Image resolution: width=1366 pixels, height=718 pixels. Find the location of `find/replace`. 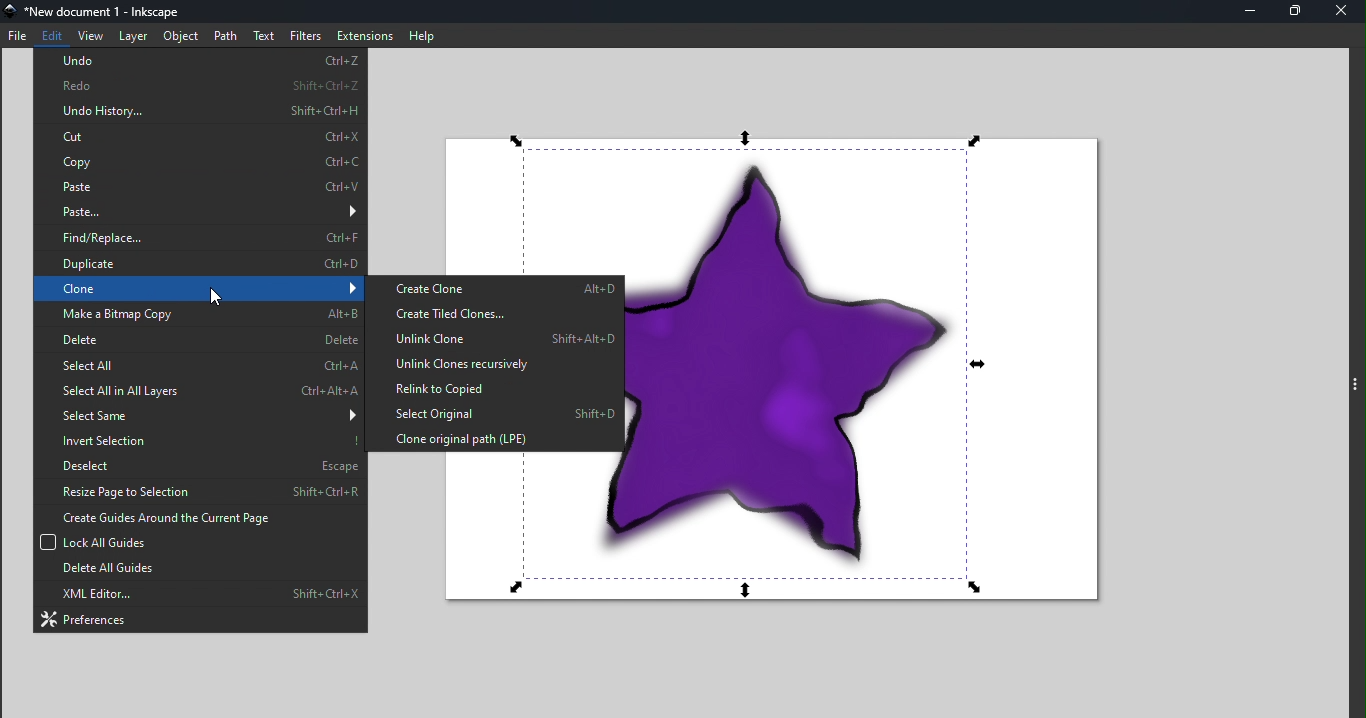

find/replace is located at coordinates (200, 239).